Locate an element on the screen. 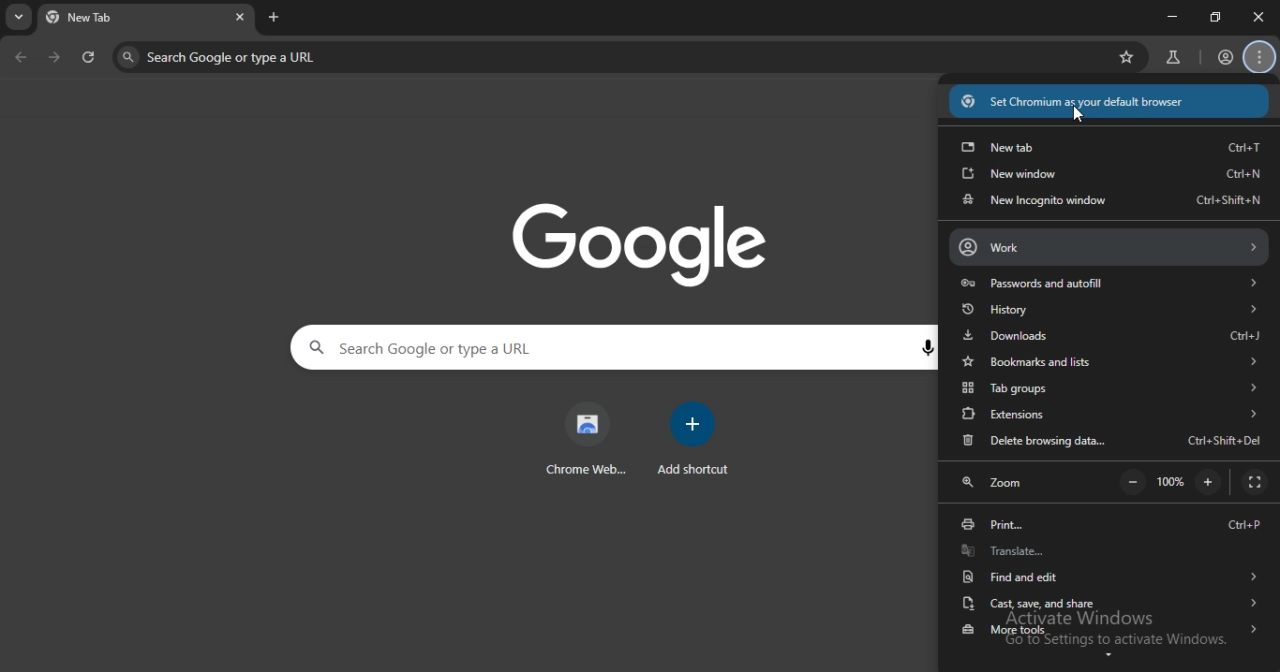 The image size is (1280, 672). bookmark page is located at coordinates (1124, 56).